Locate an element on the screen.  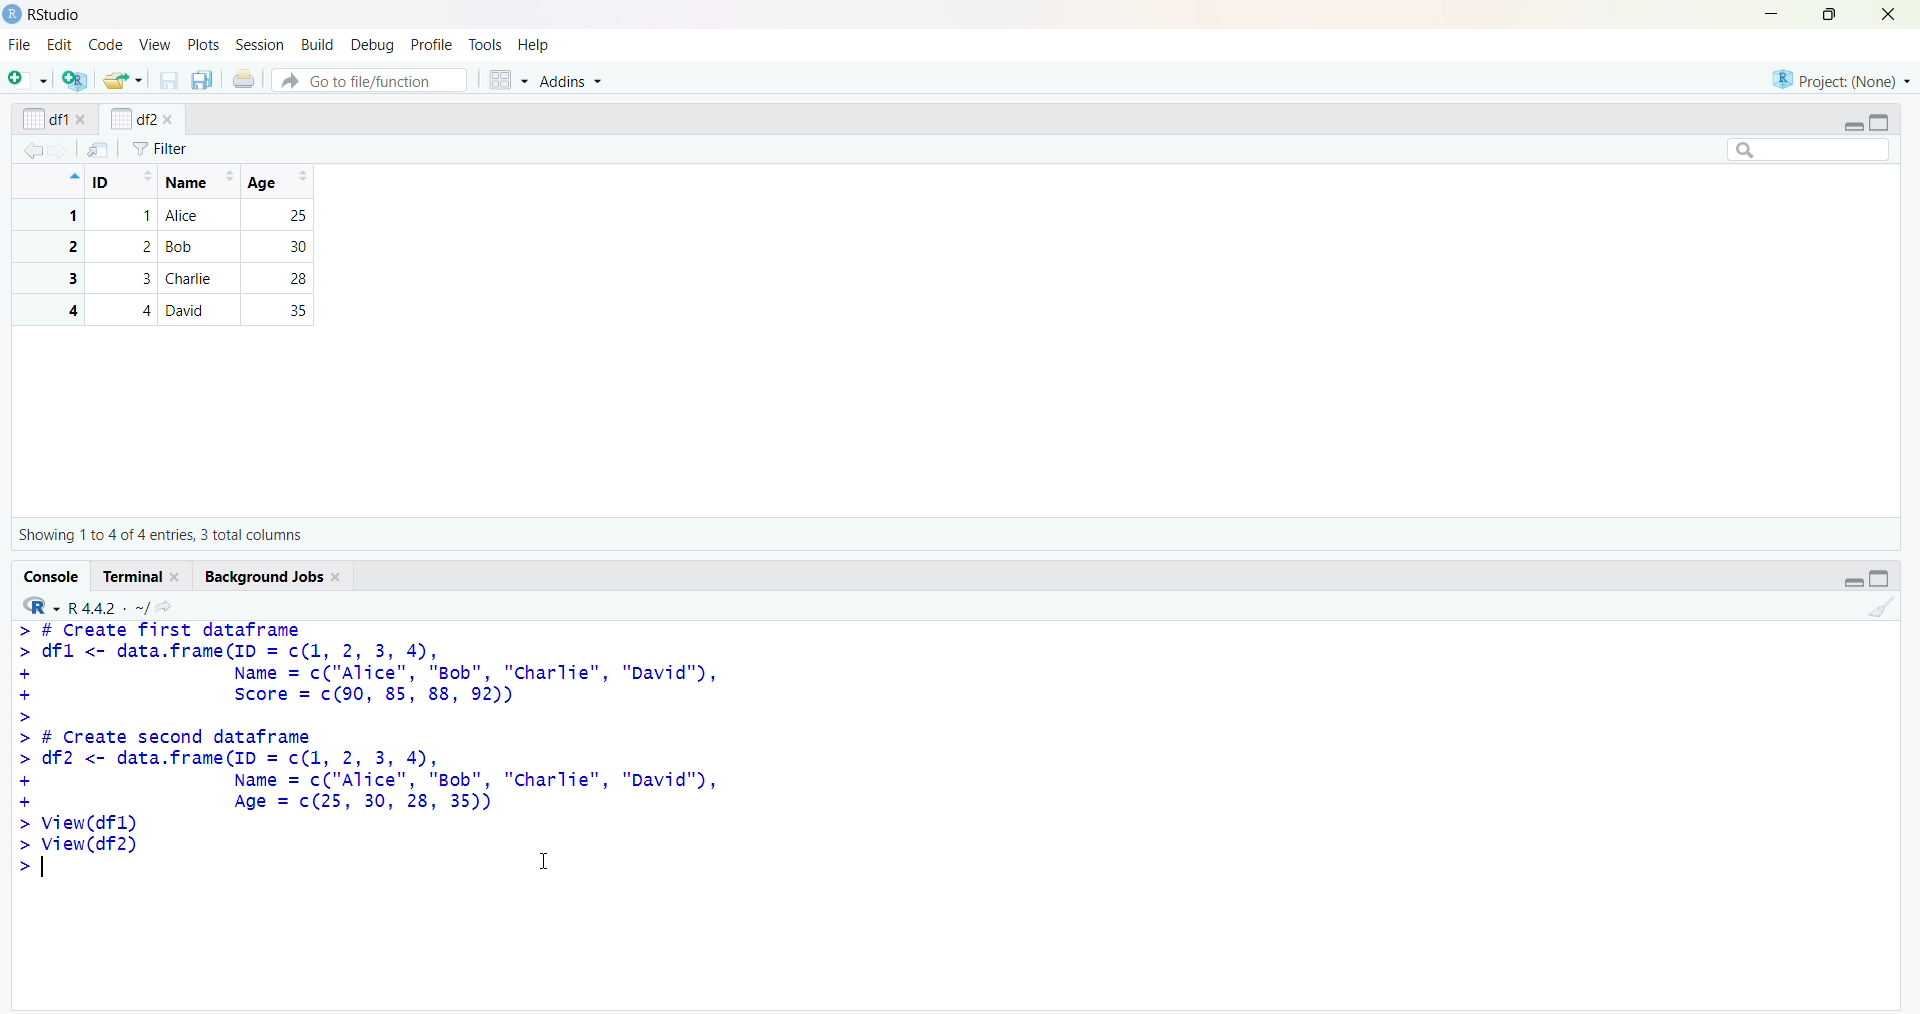
copy is located at coordinates (202, 80).